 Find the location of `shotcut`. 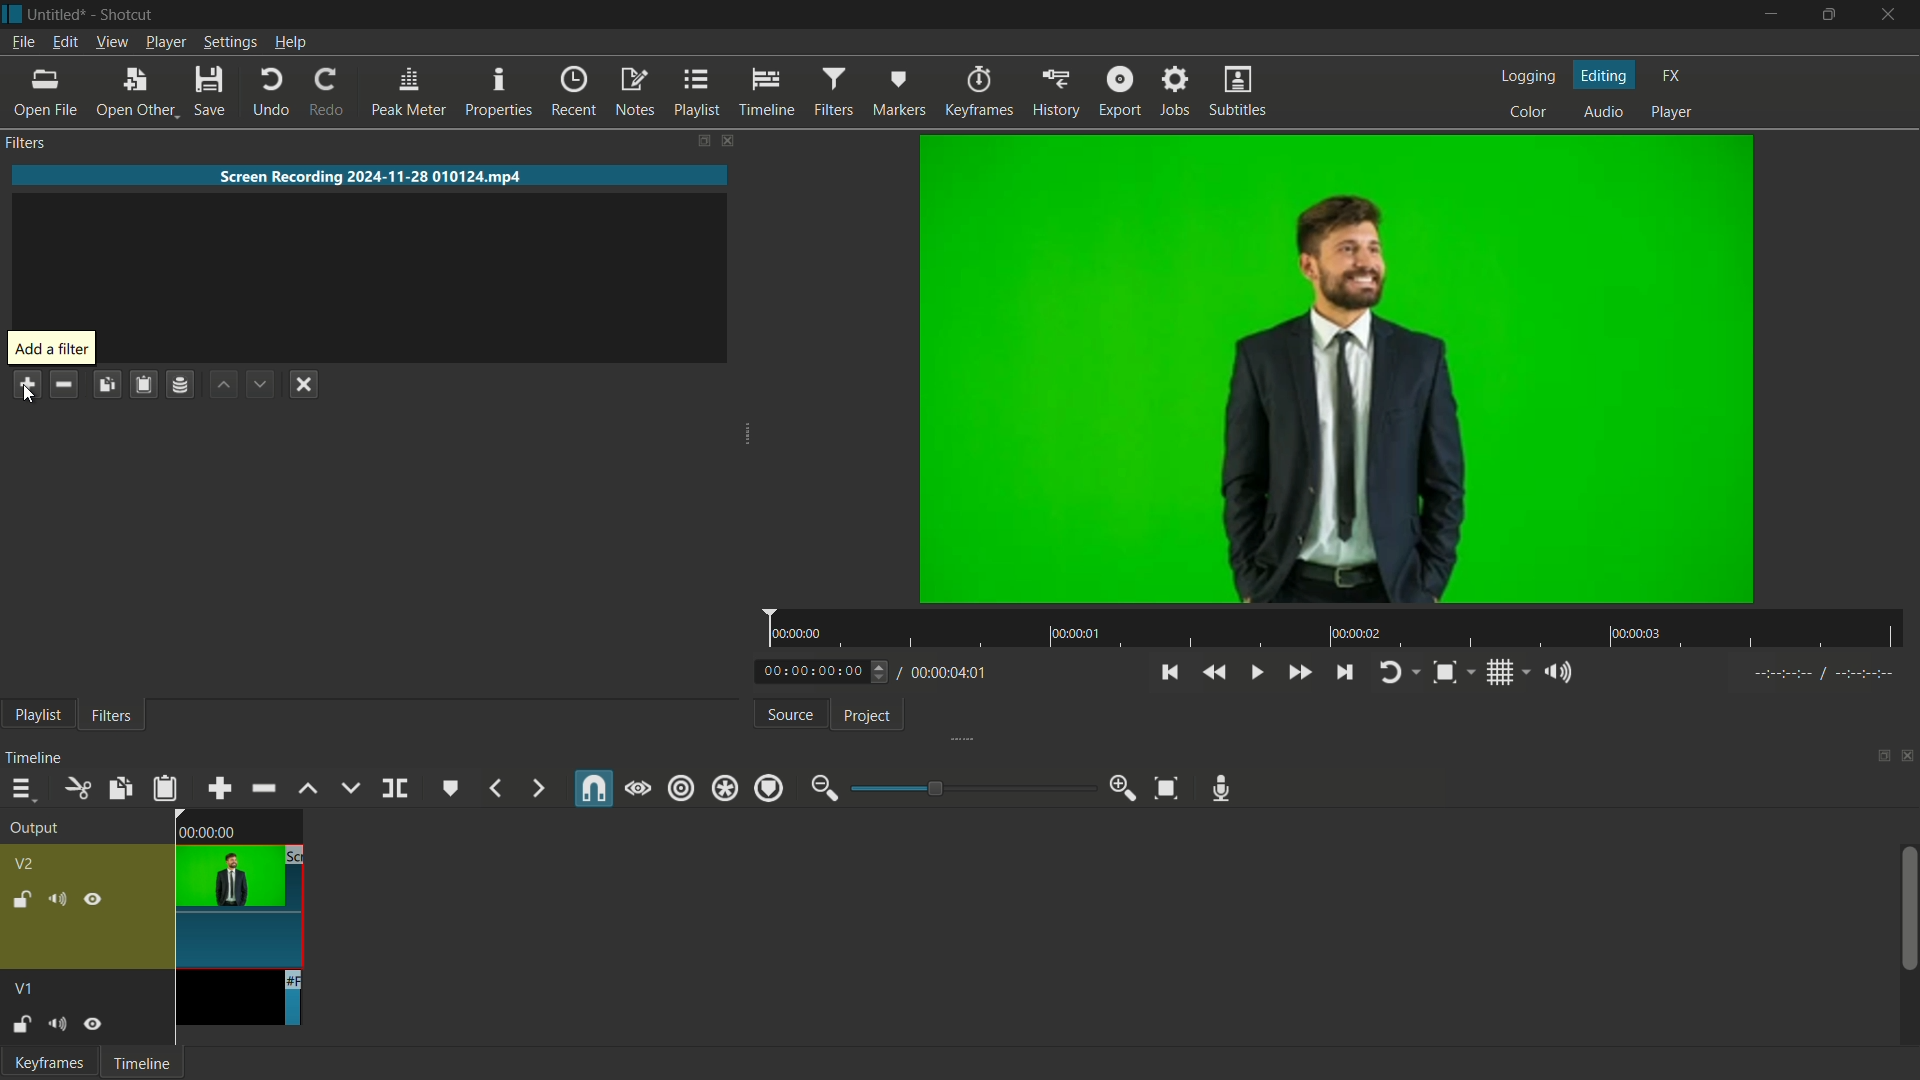

shotcut is located at coordinates (127, 15).